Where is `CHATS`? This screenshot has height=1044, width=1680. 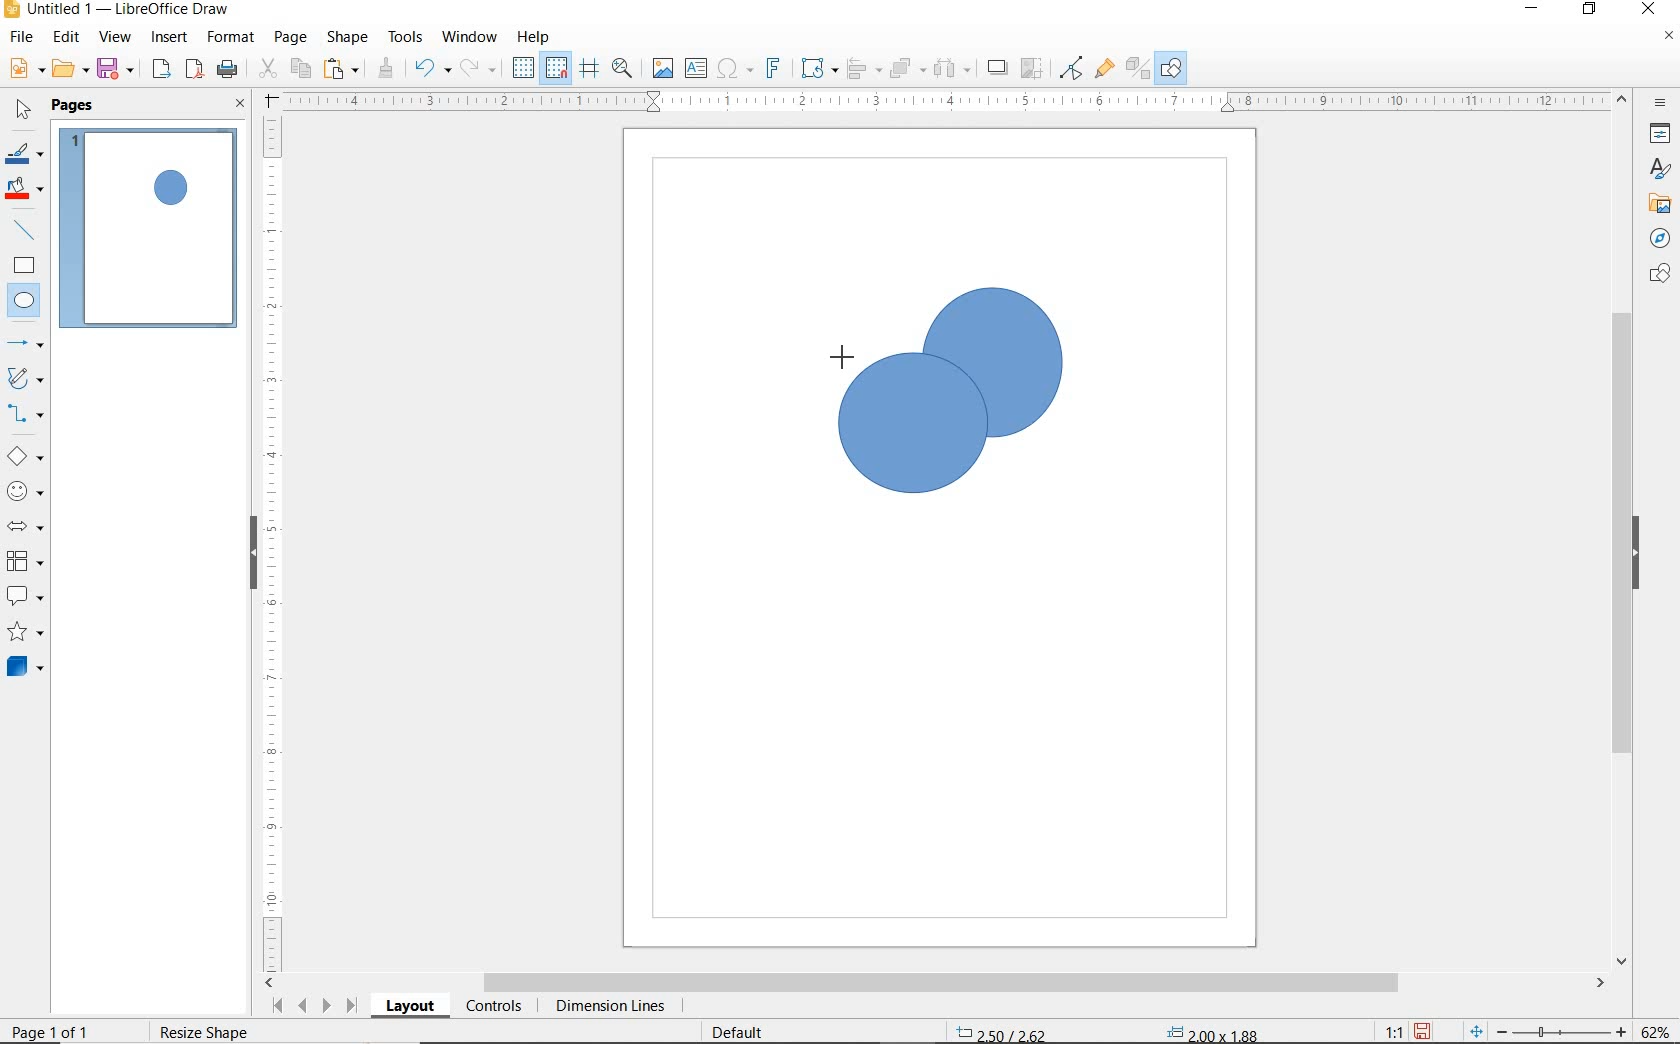
CHATS is located at coordinates (1656, 283).